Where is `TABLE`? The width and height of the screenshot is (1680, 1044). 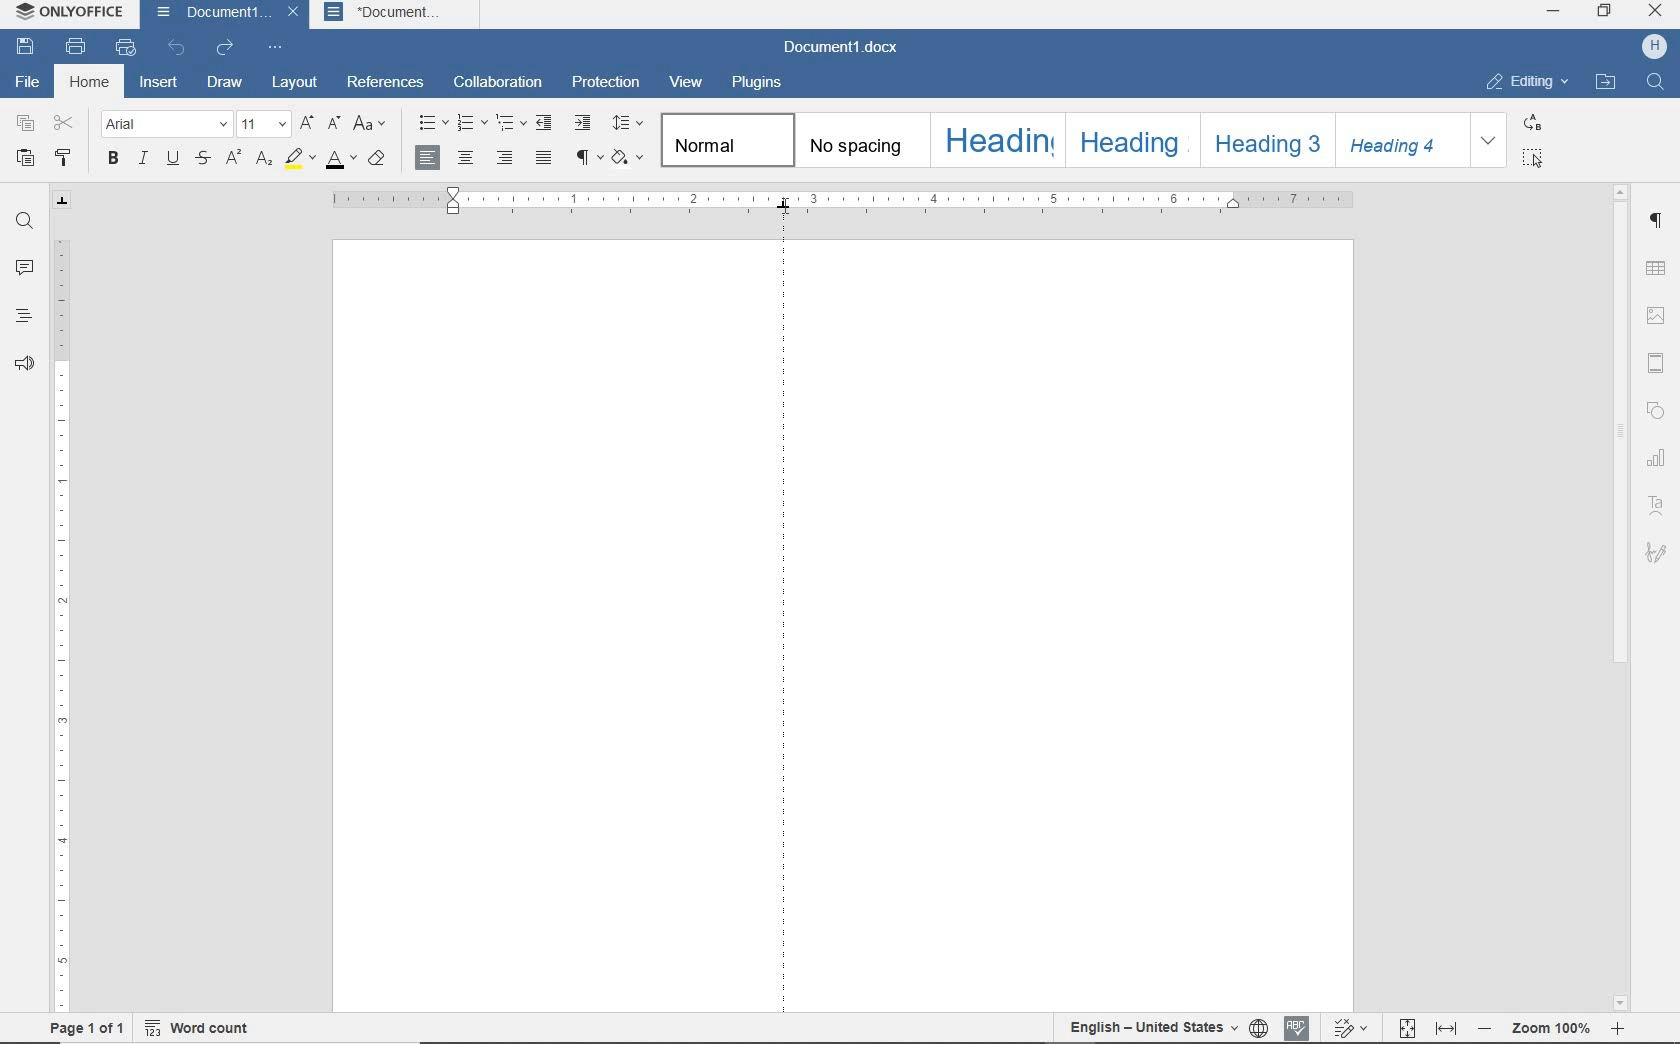
TABLE is located at coordinates (1655, 268).